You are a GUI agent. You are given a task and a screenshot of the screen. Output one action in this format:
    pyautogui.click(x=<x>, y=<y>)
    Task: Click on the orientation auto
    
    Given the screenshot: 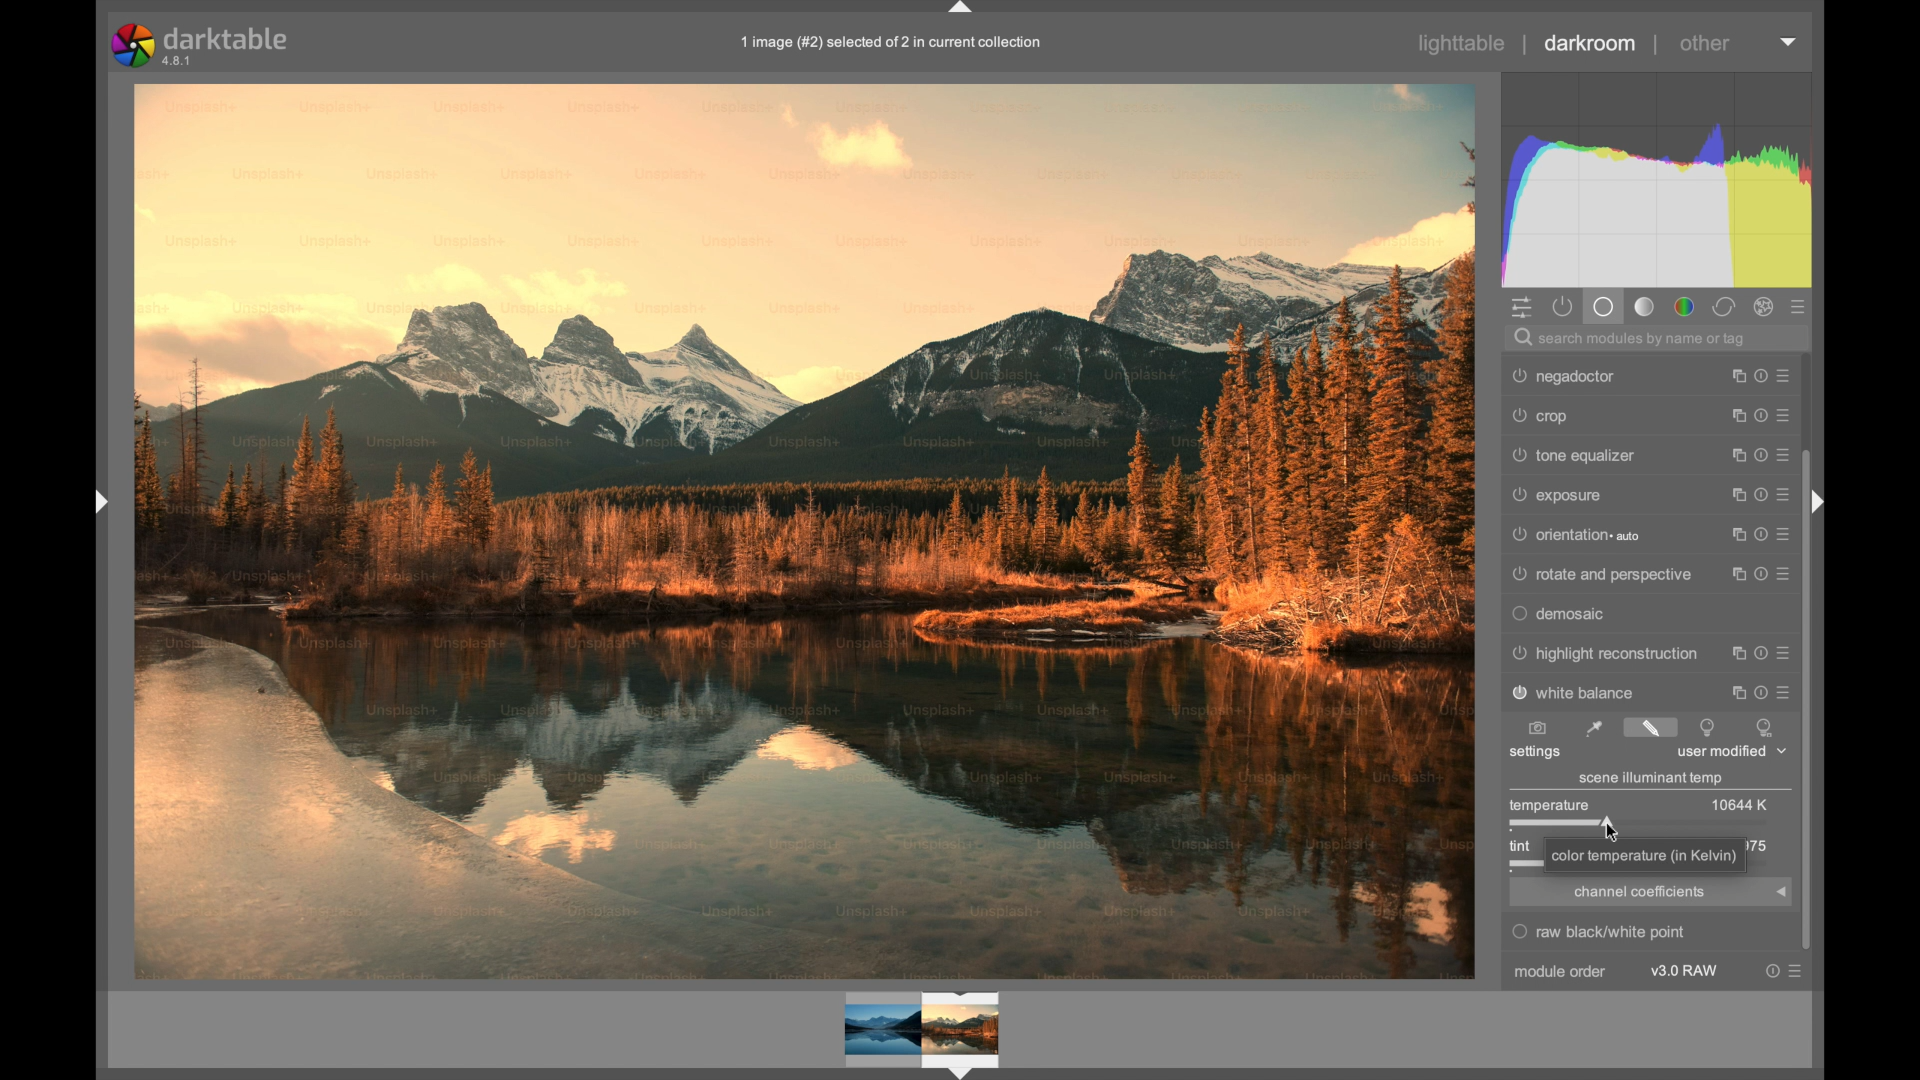 What is the action you would take?
    pyautogui.click(x=1575, y=537)
    